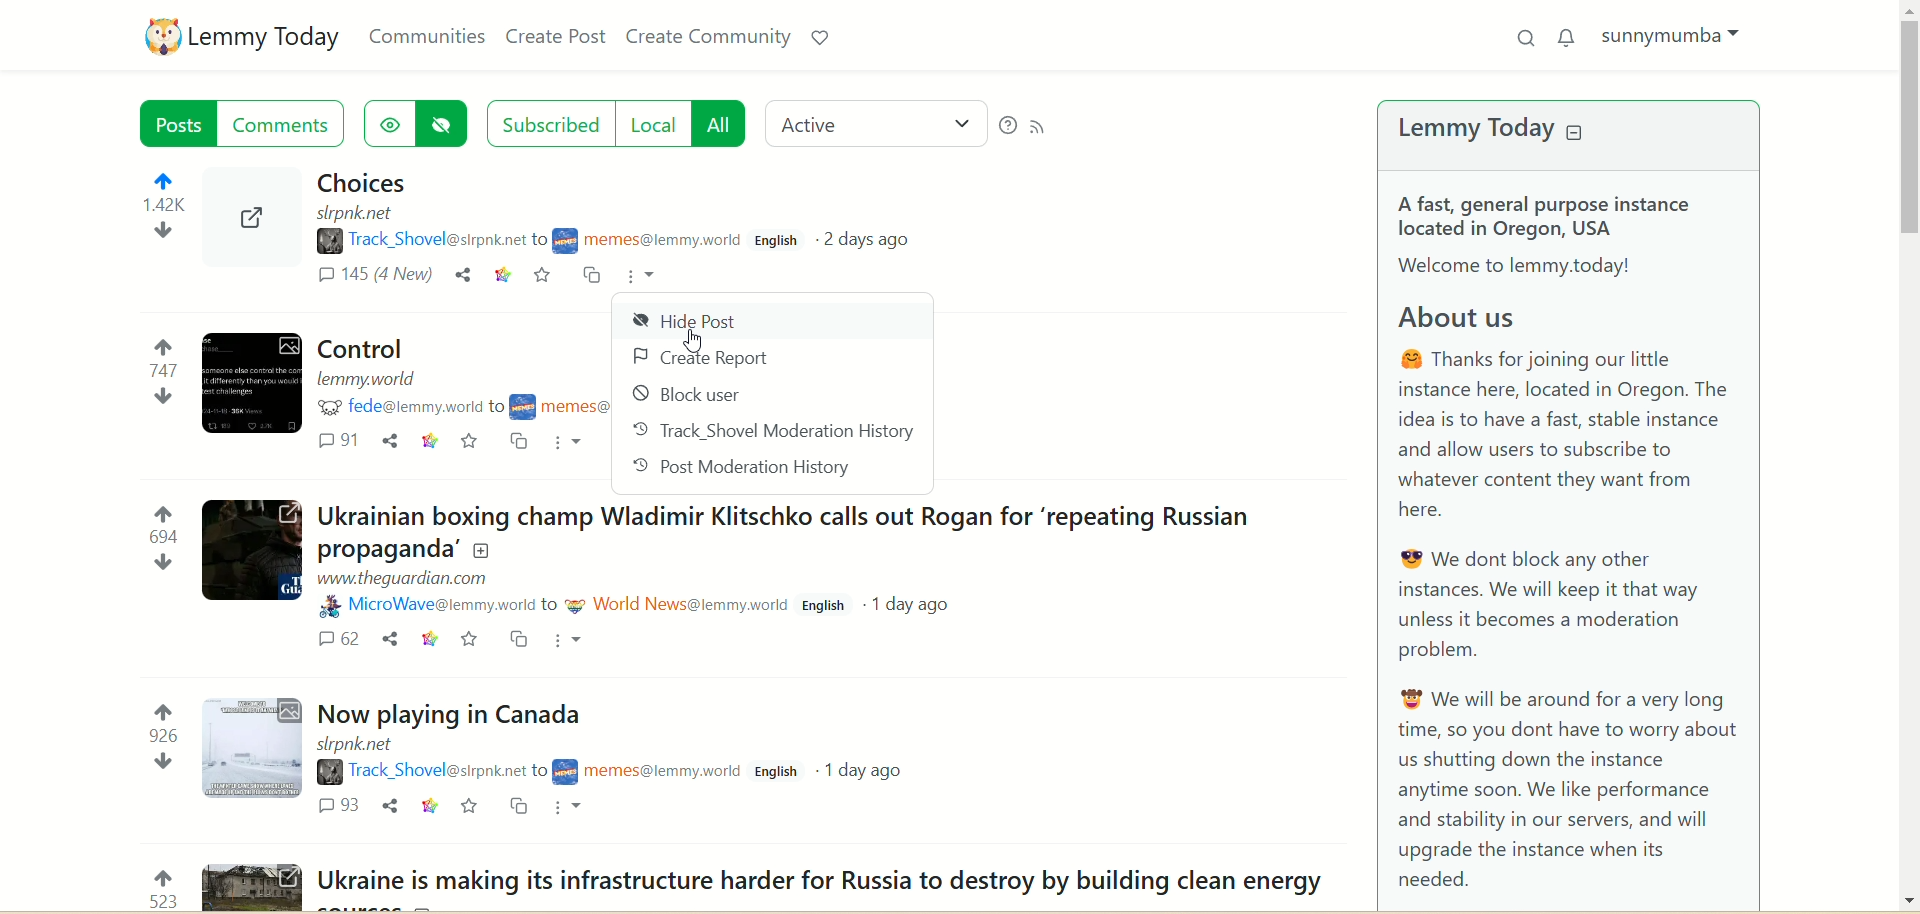 Image resolution: width=1920 pixels, height=914 pixels. I want to click on communities, so click(424, 37).